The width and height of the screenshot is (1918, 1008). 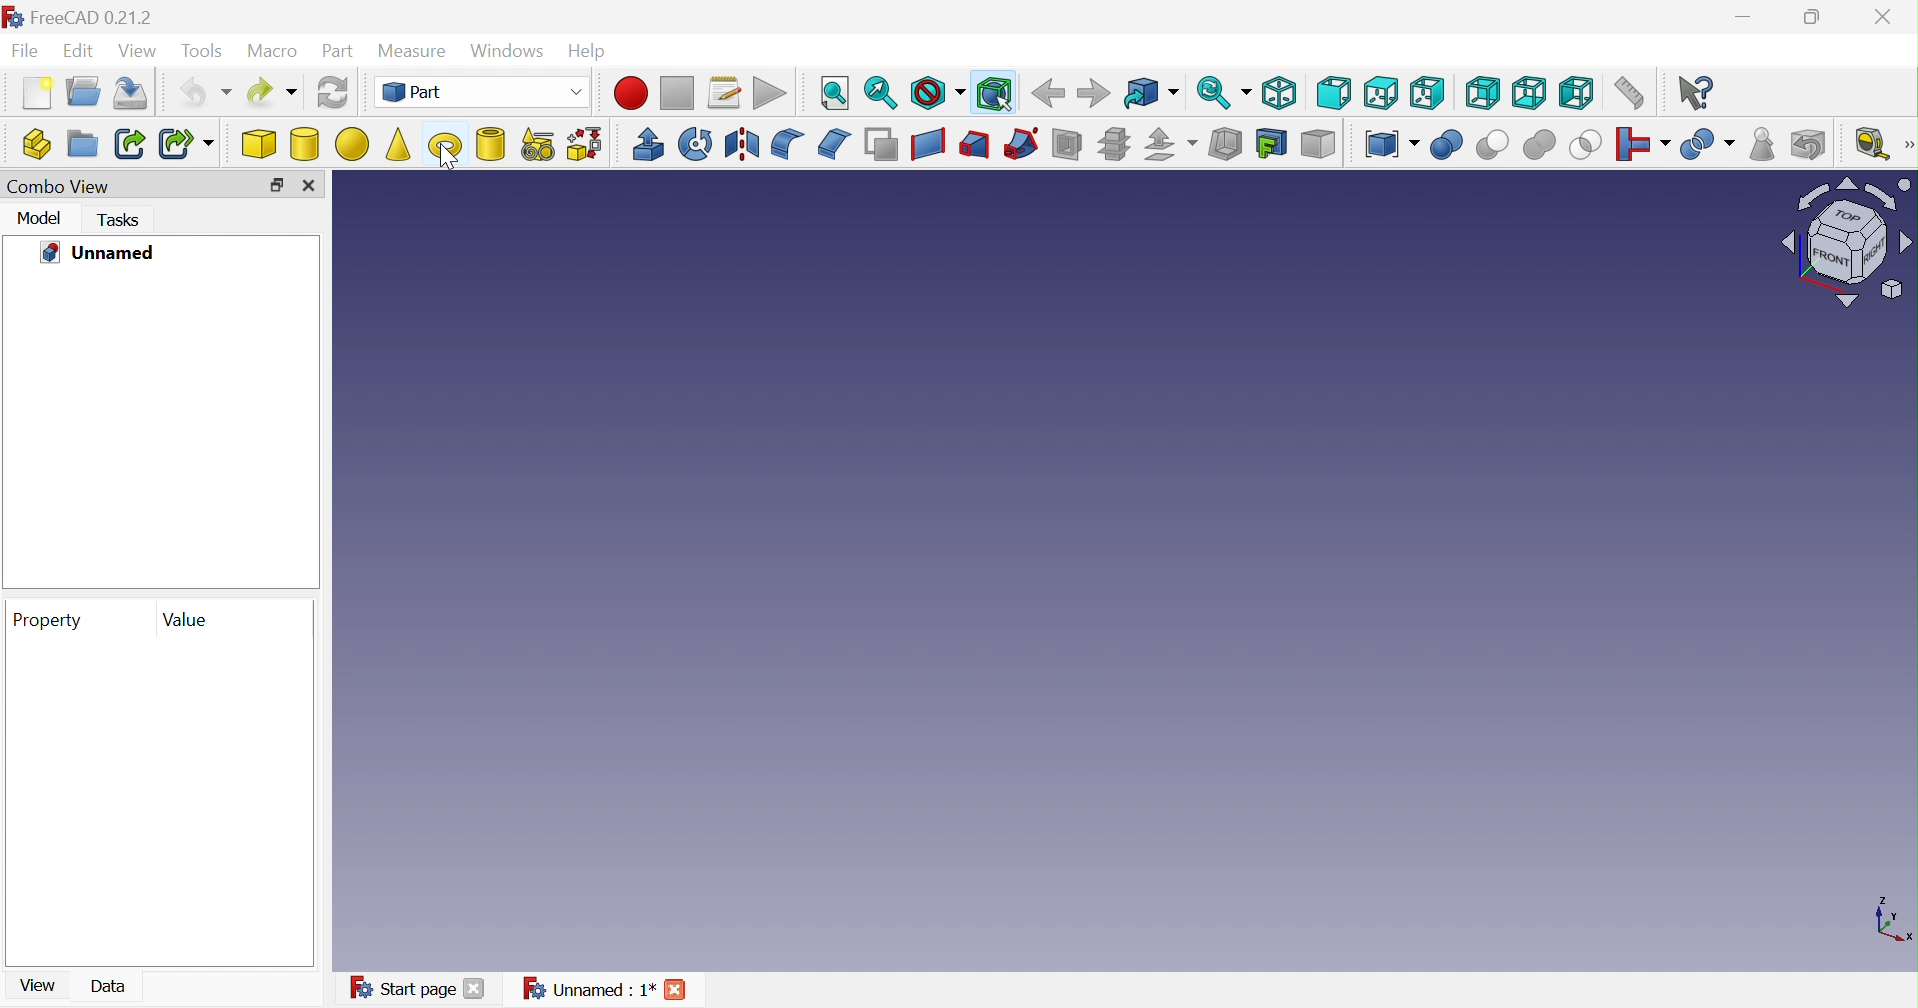 I want to click on Forward, so click(x=1092, y=92).